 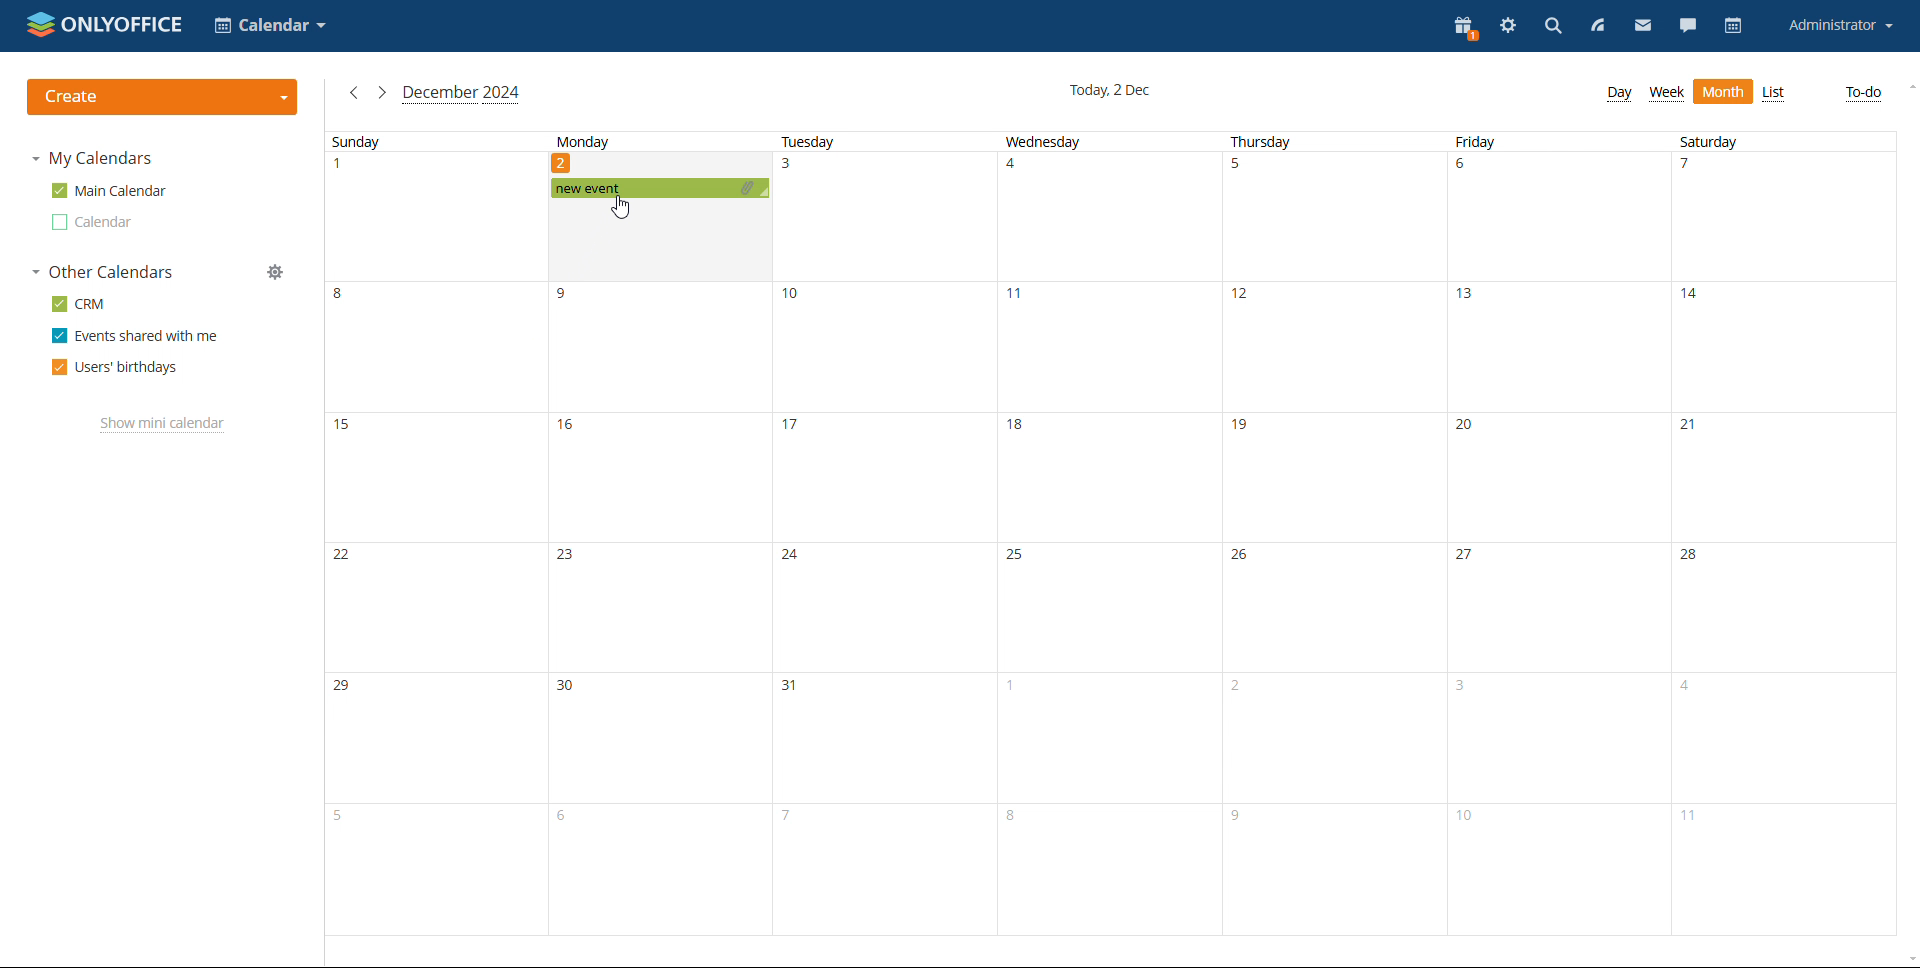 I want to click on 12, so click(x=1243, y=302).